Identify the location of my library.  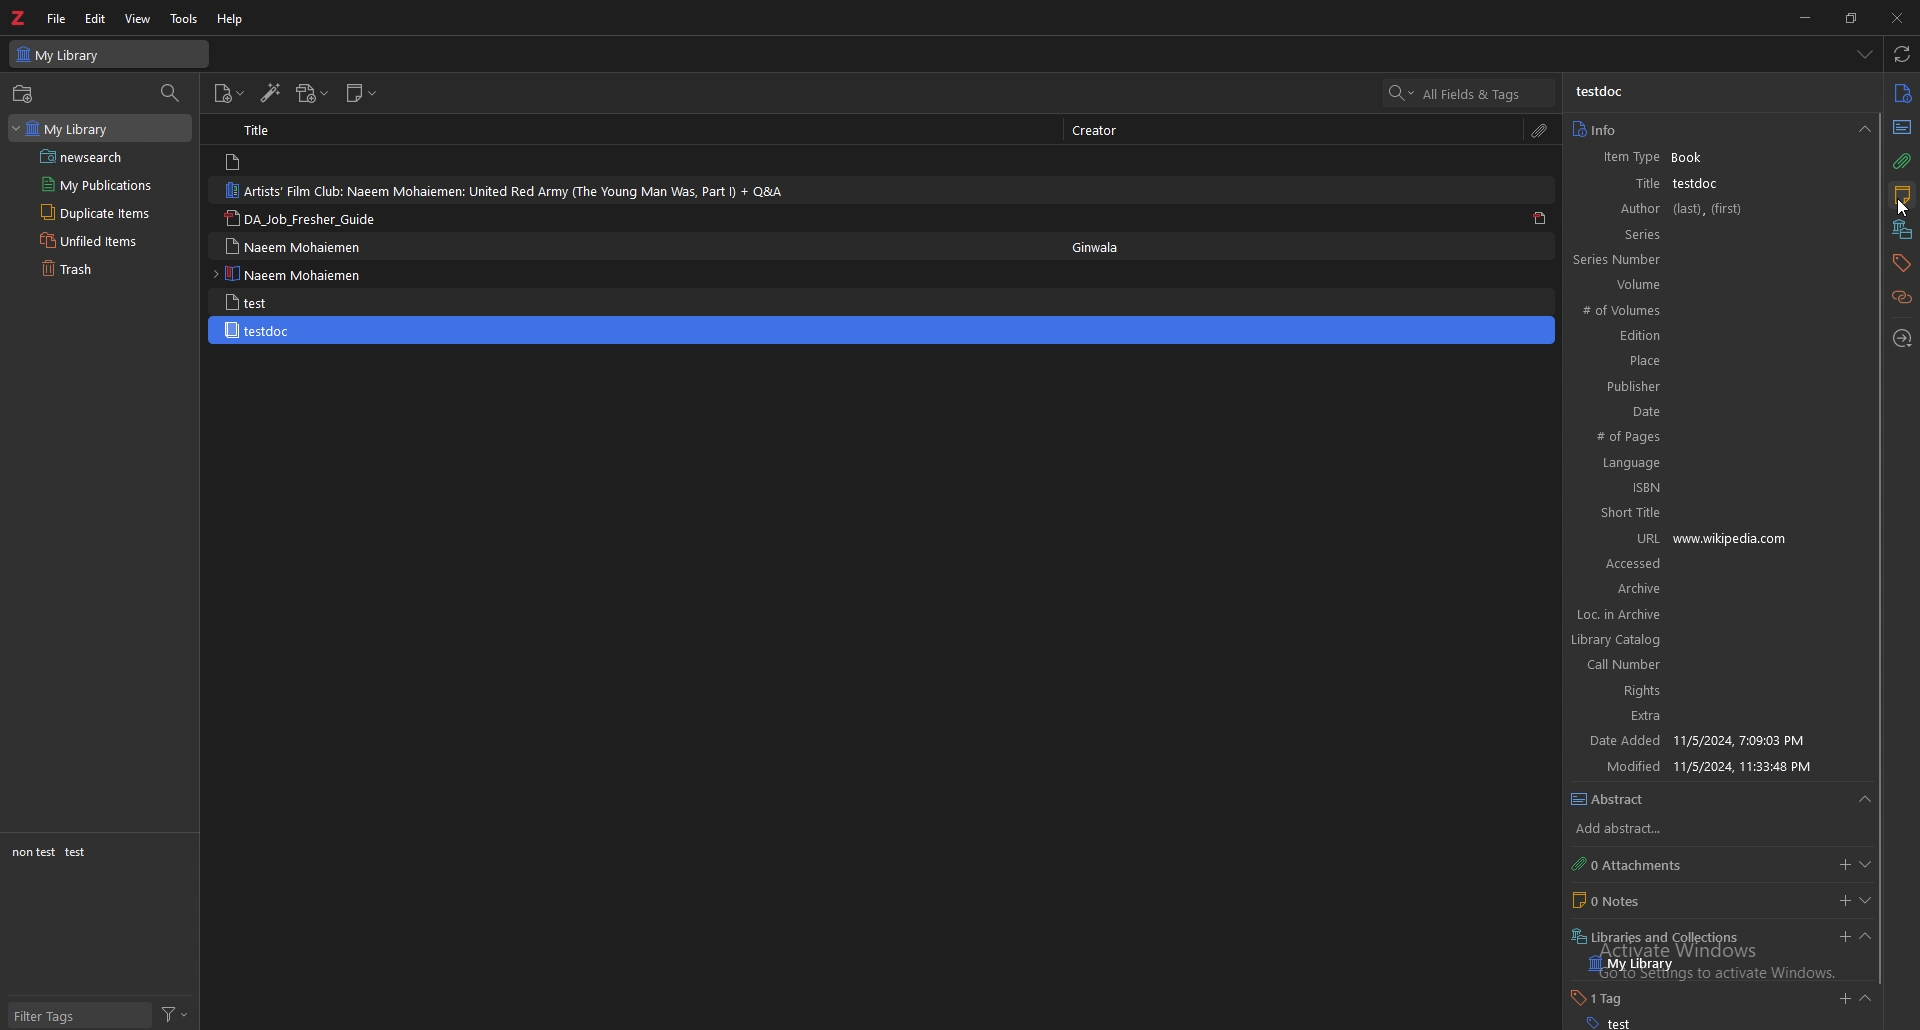
(99, 129).